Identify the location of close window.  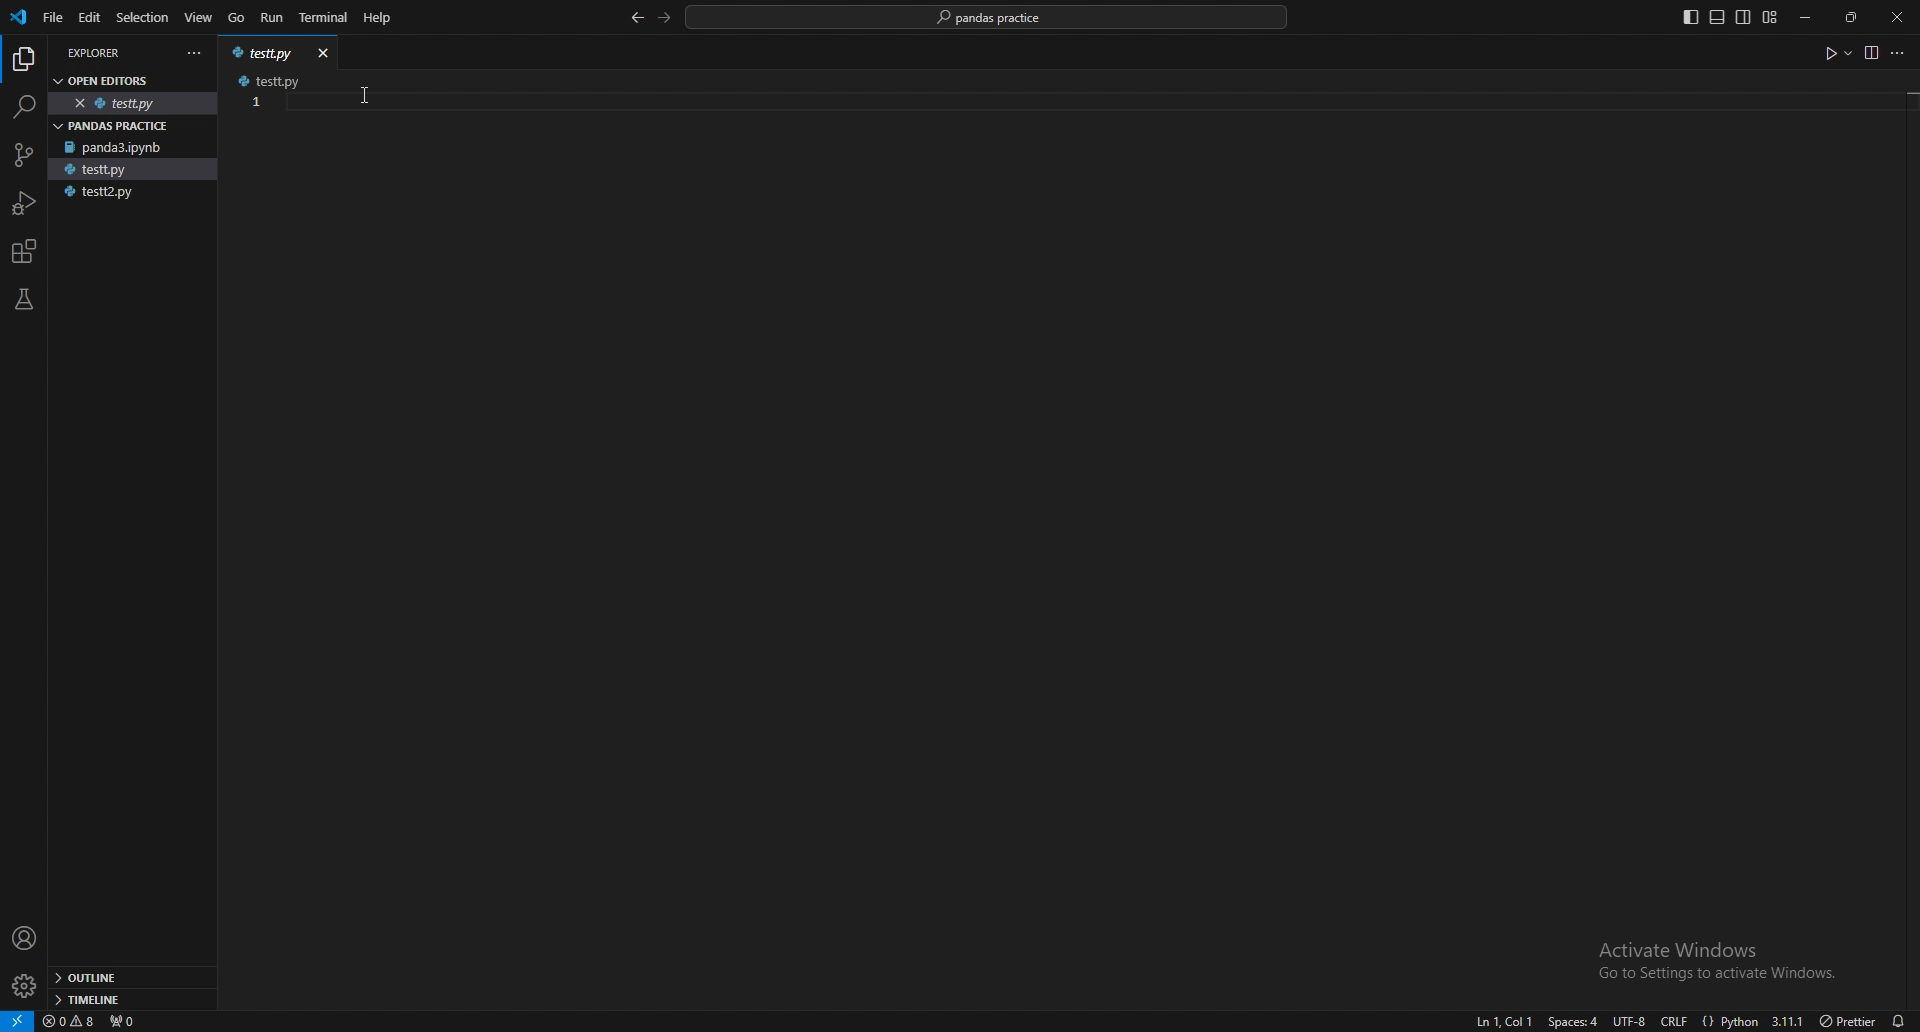
(325, 52).